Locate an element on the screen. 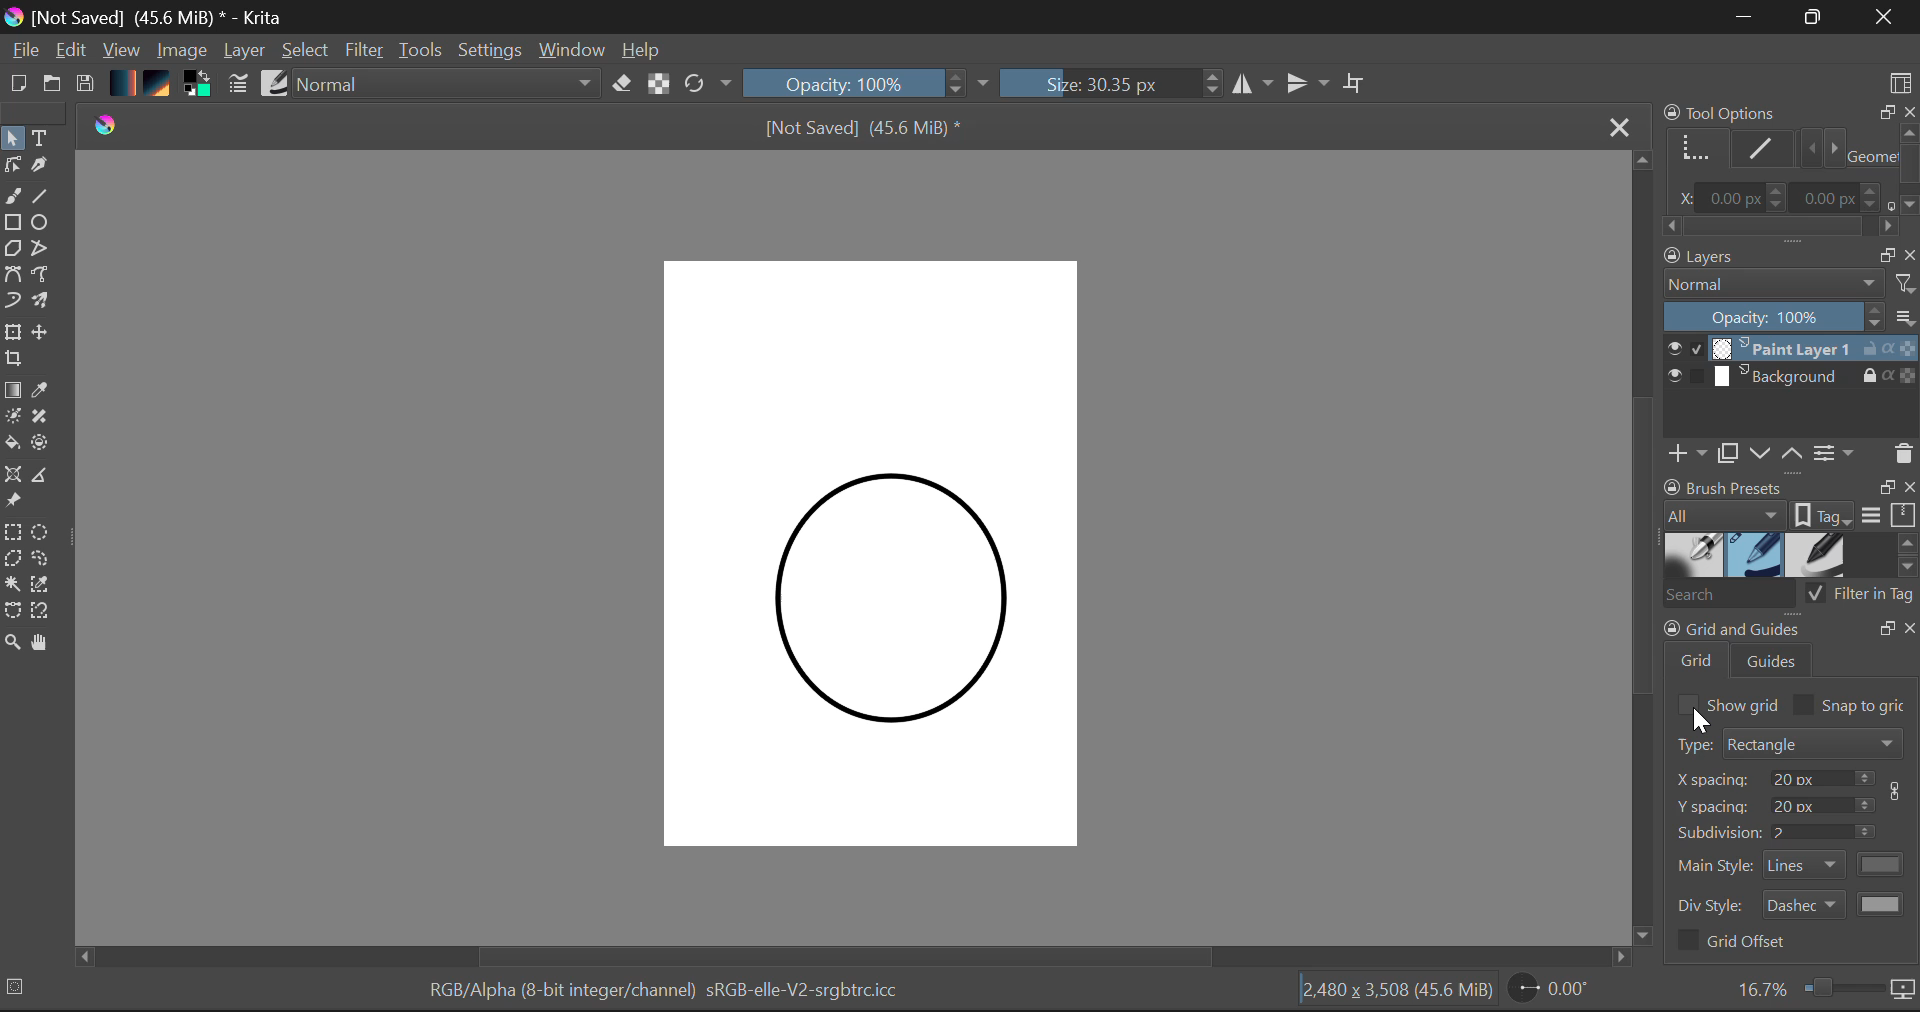  Help is located at coordinates (646, 50).